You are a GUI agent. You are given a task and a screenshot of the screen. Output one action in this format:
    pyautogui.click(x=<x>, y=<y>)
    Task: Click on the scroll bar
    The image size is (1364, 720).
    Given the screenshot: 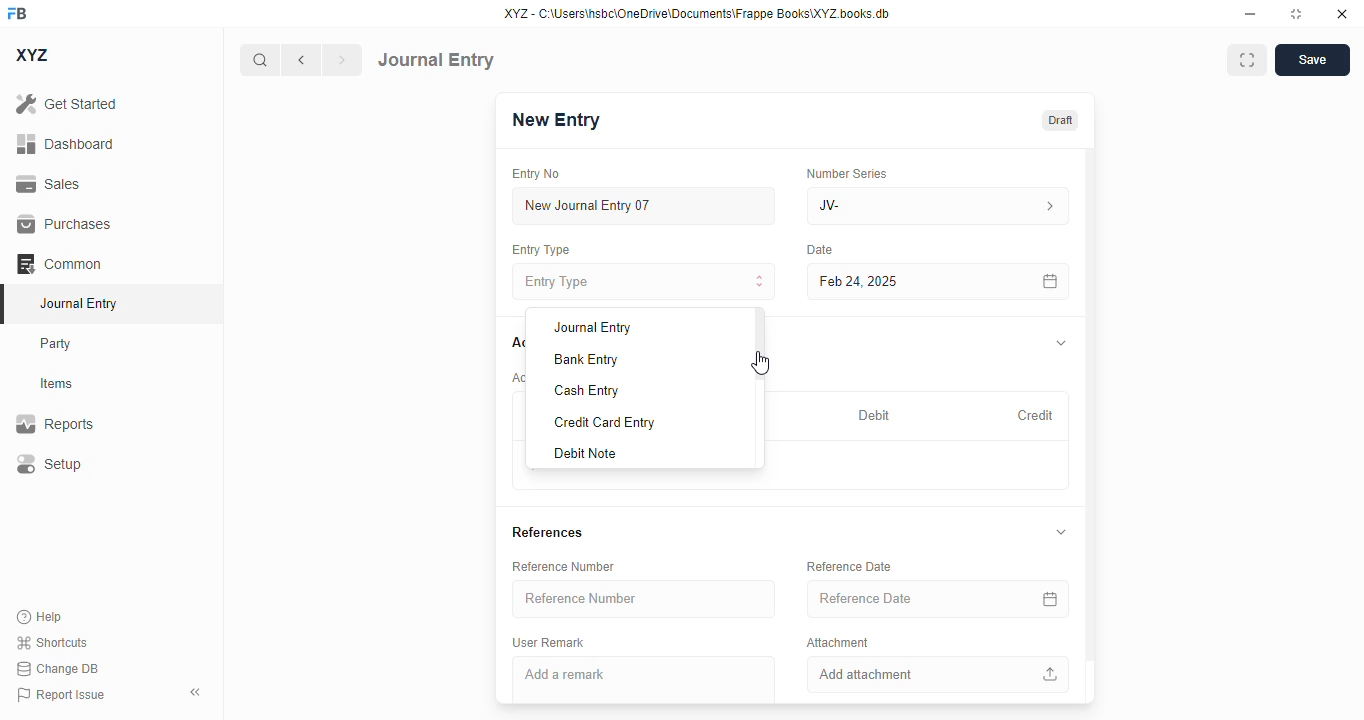 What is the action you would take?
    pyautogui.click(x=761, y=389)
    